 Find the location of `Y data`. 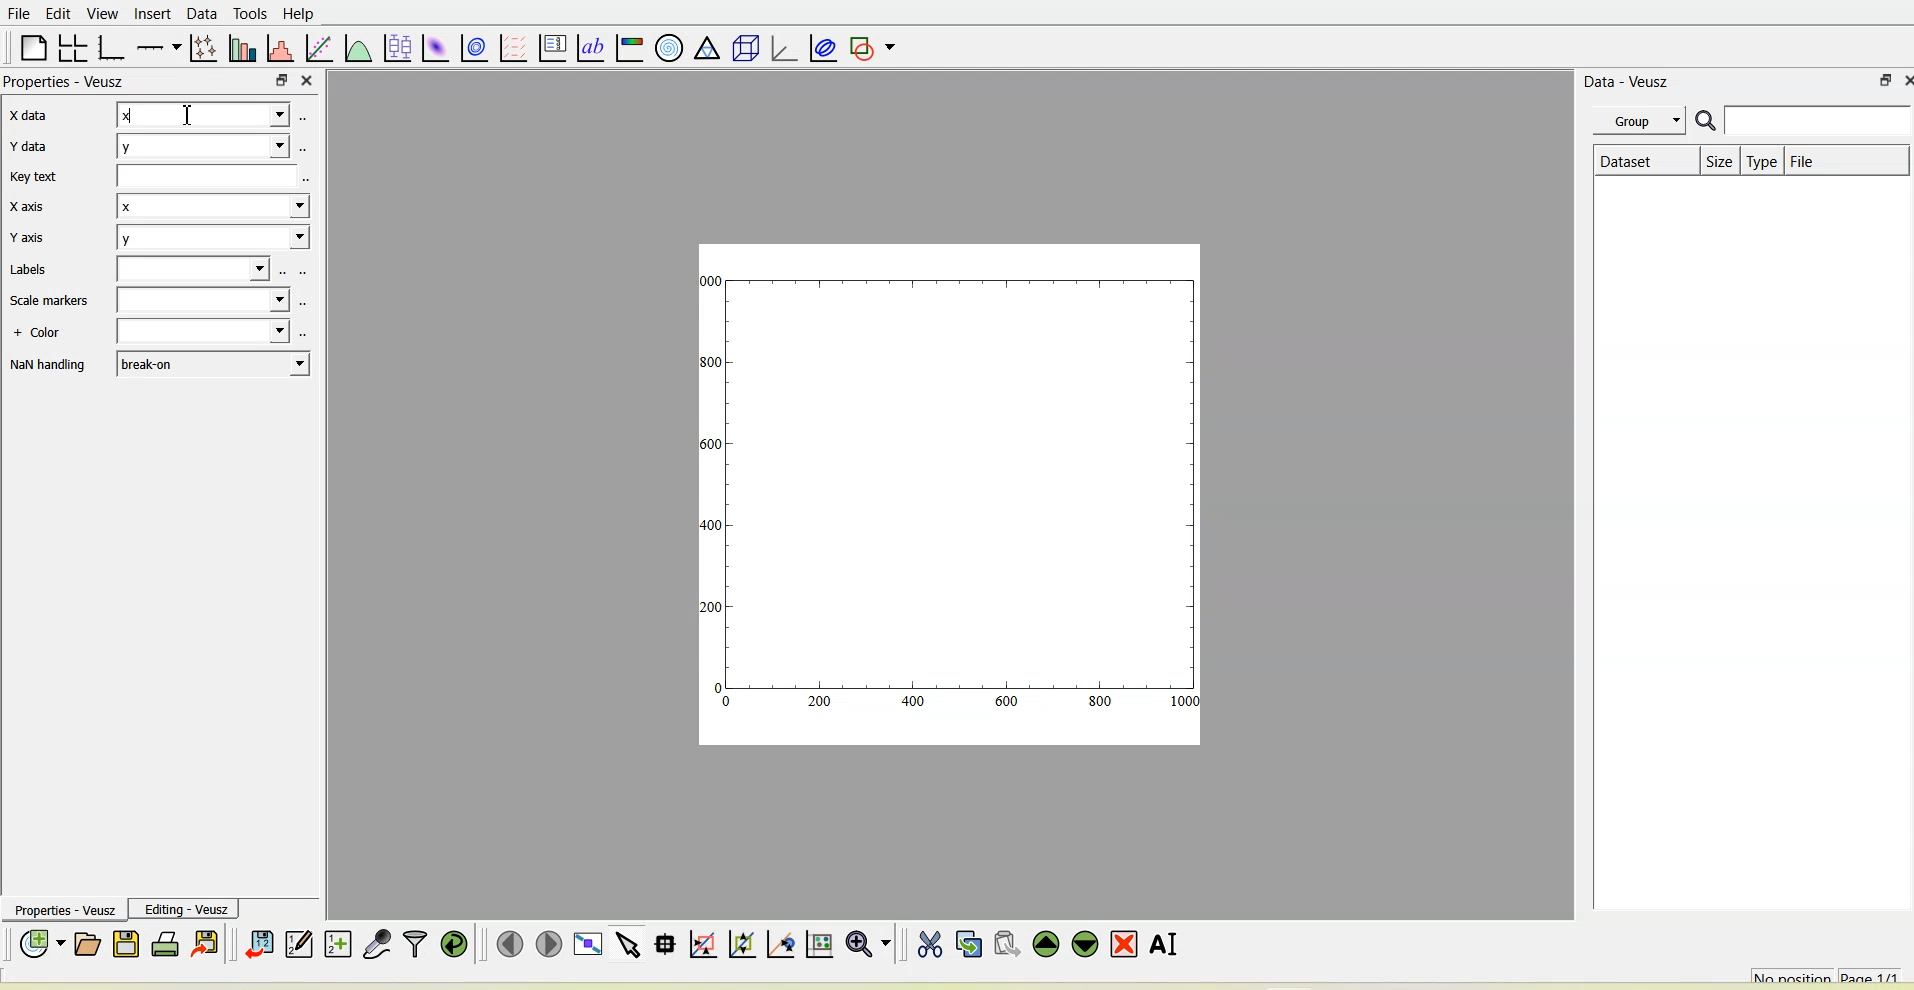

Y data is located at coordinates (34, 149).